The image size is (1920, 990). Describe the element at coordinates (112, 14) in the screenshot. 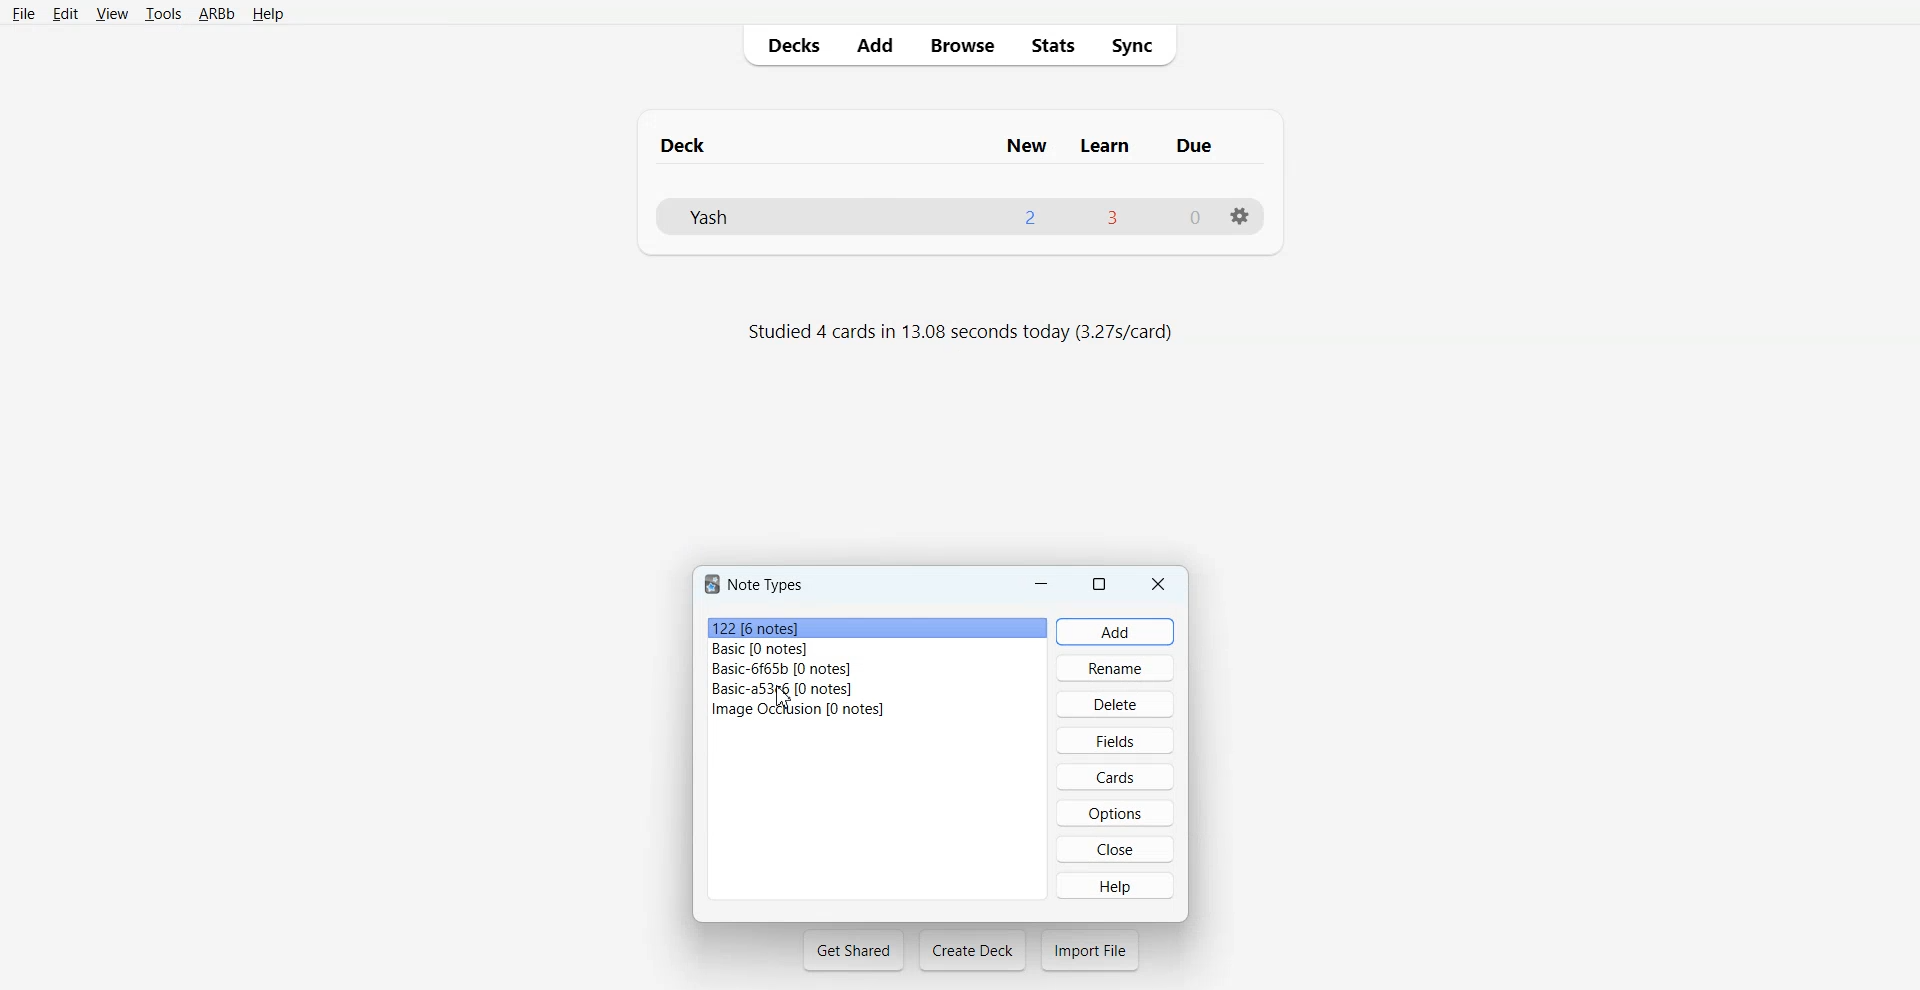

I see `View` at that location.